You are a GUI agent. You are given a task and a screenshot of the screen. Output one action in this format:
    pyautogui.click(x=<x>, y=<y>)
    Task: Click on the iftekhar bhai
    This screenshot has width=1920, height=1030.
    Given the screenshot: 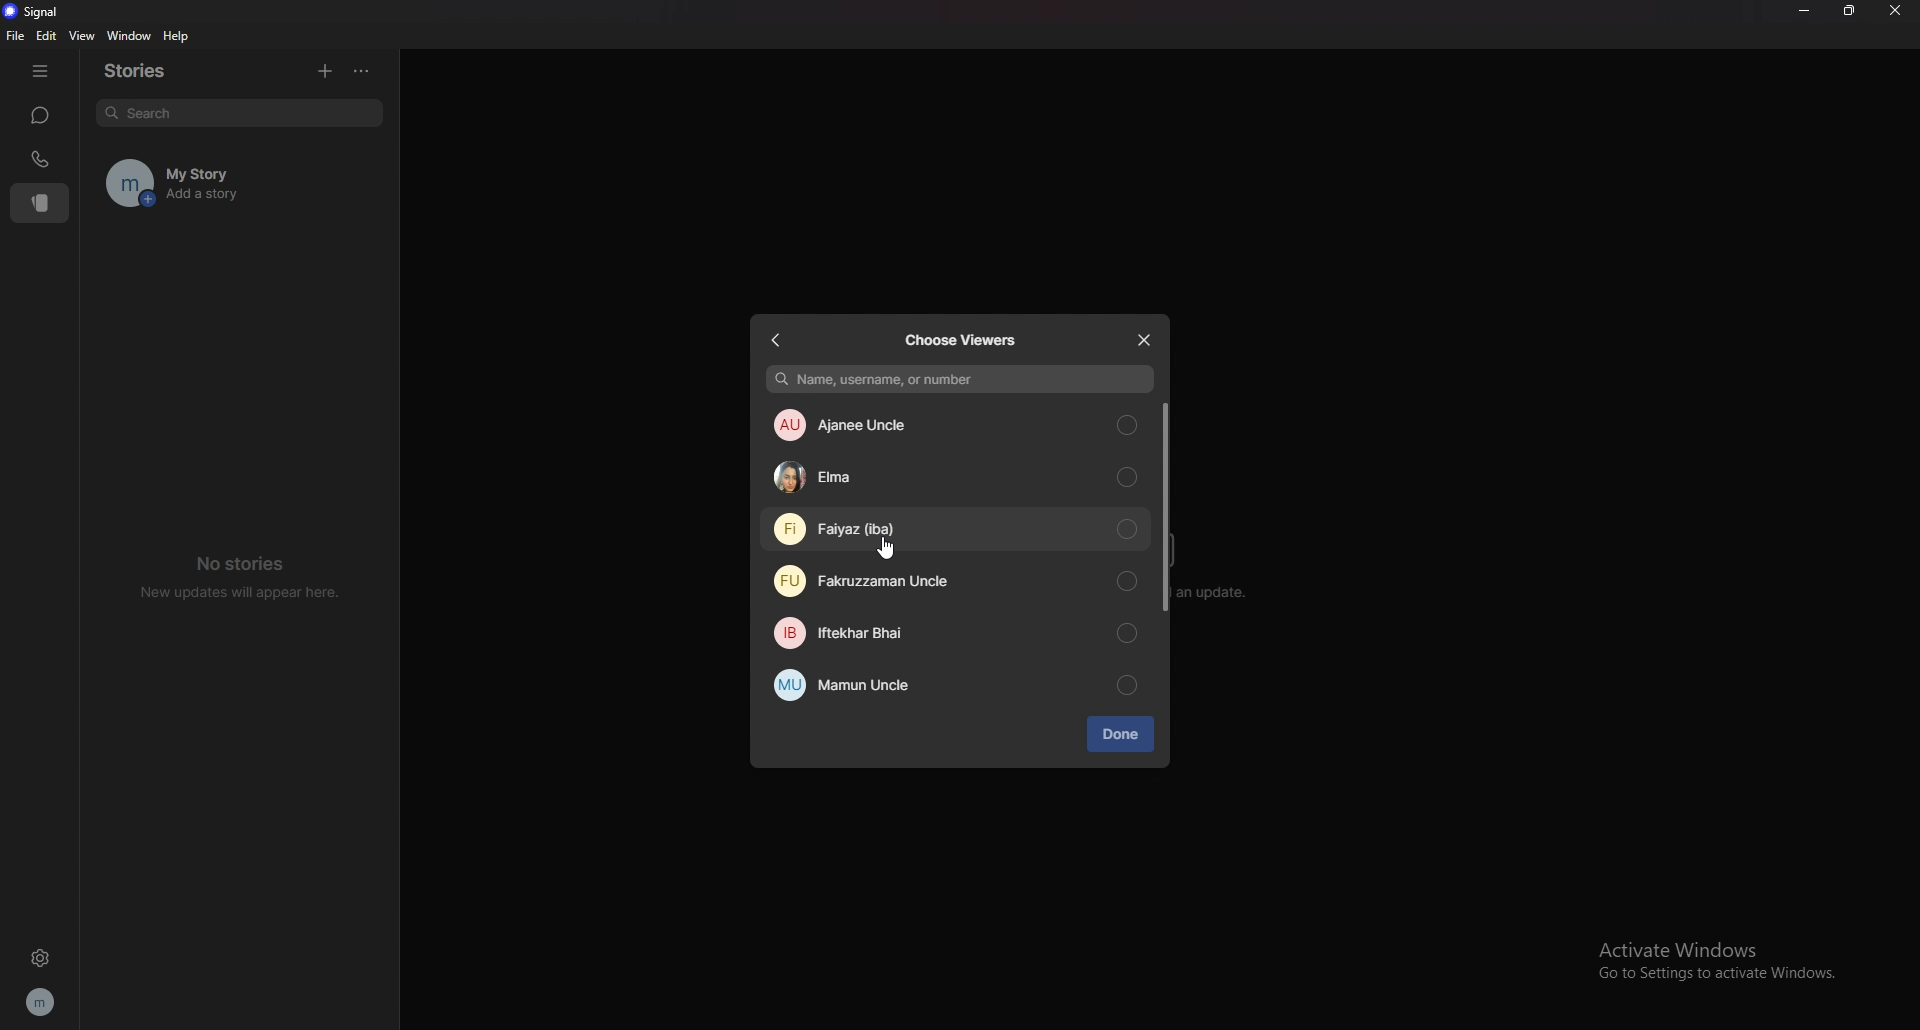 What is the action you would take?
    pyautogui.click(x=956, y=634)
    